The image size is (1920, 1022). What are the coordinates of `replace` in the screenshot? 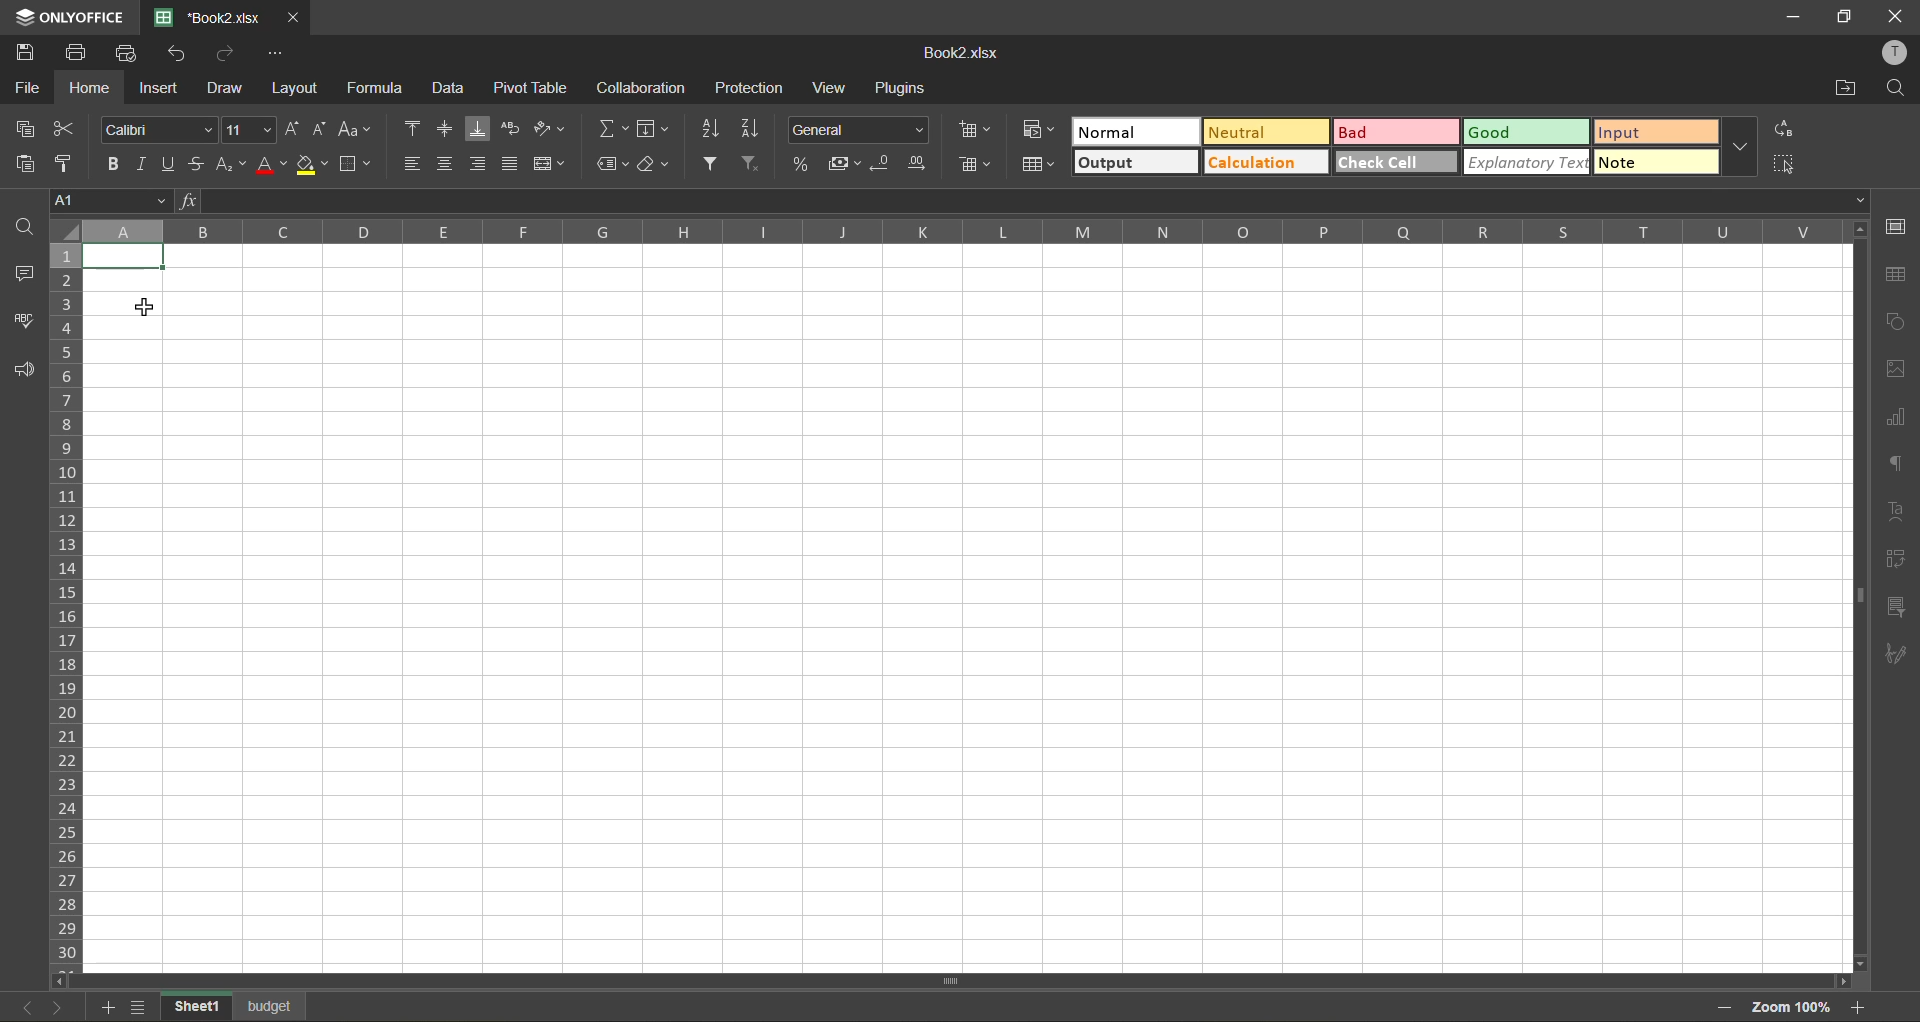 It's located at (1783, 129).